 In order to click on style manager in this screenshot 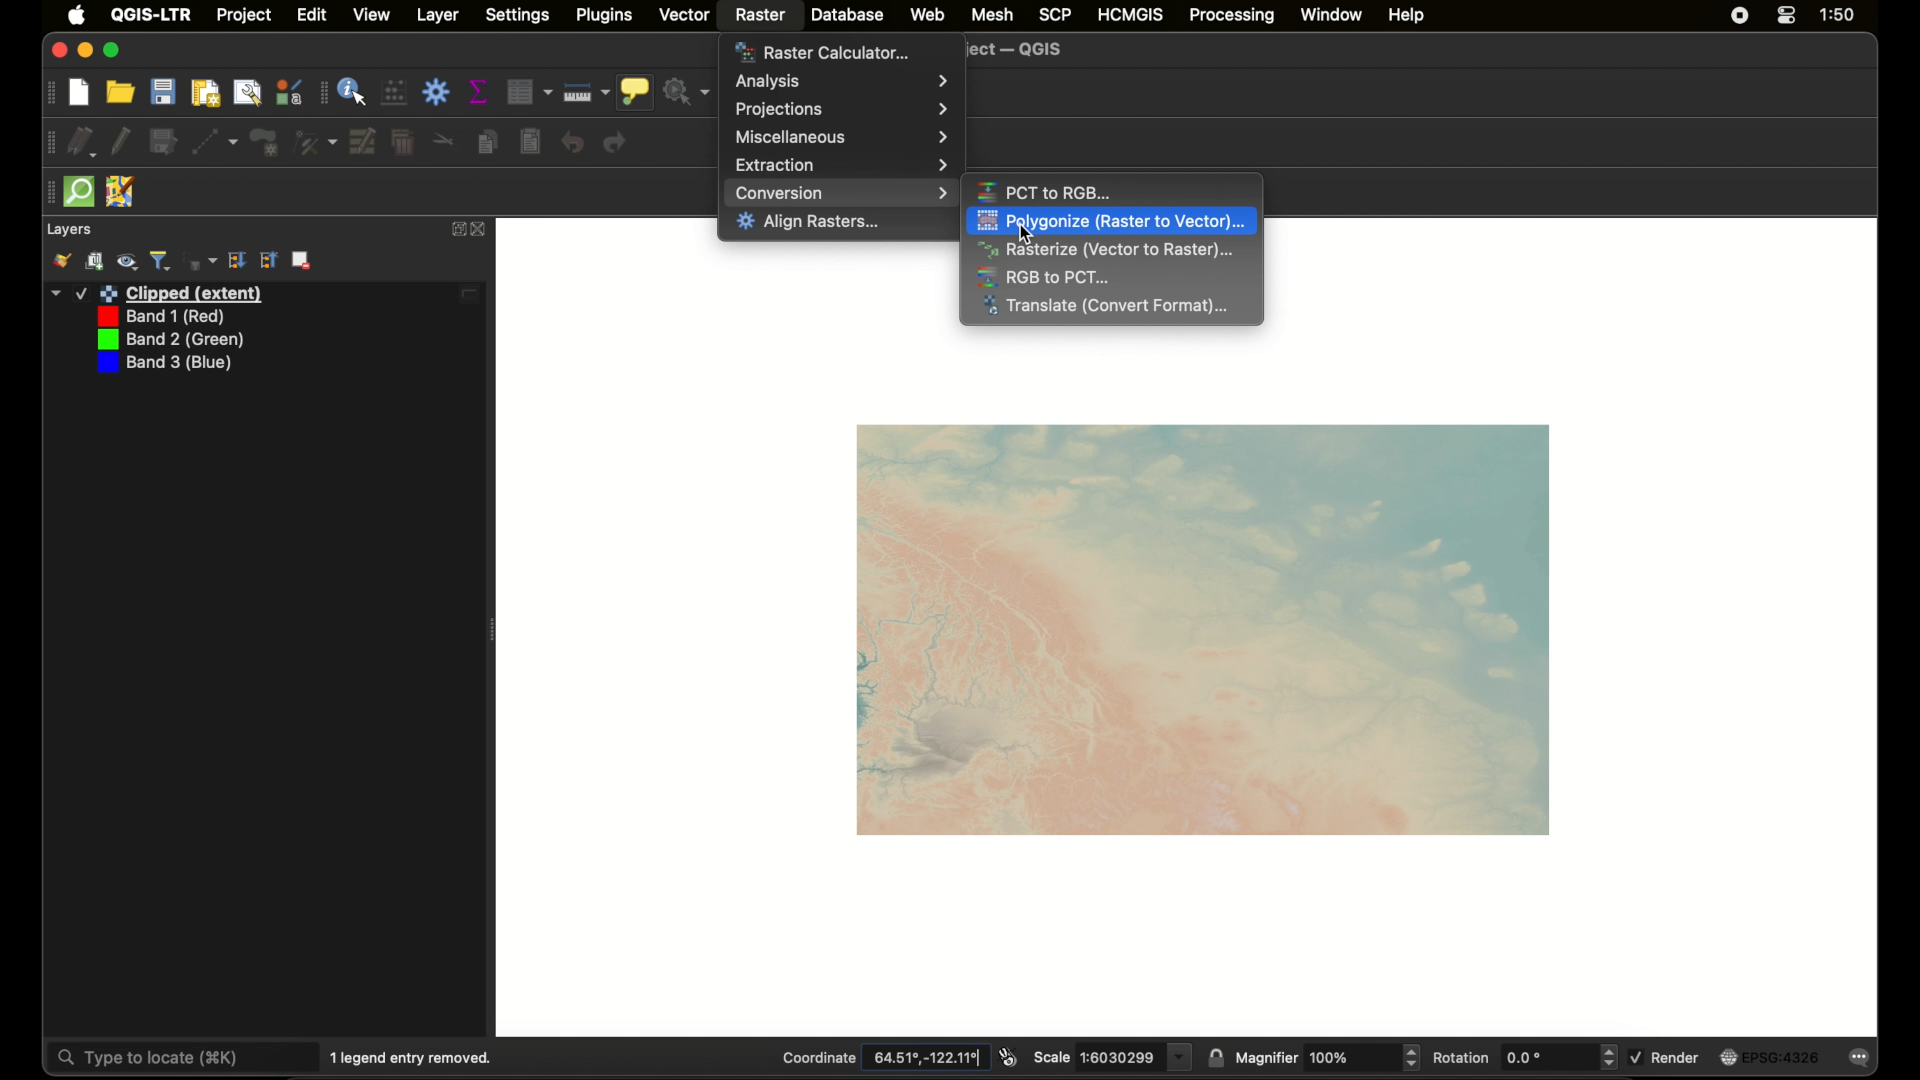, I will do `click(290, 92)`.